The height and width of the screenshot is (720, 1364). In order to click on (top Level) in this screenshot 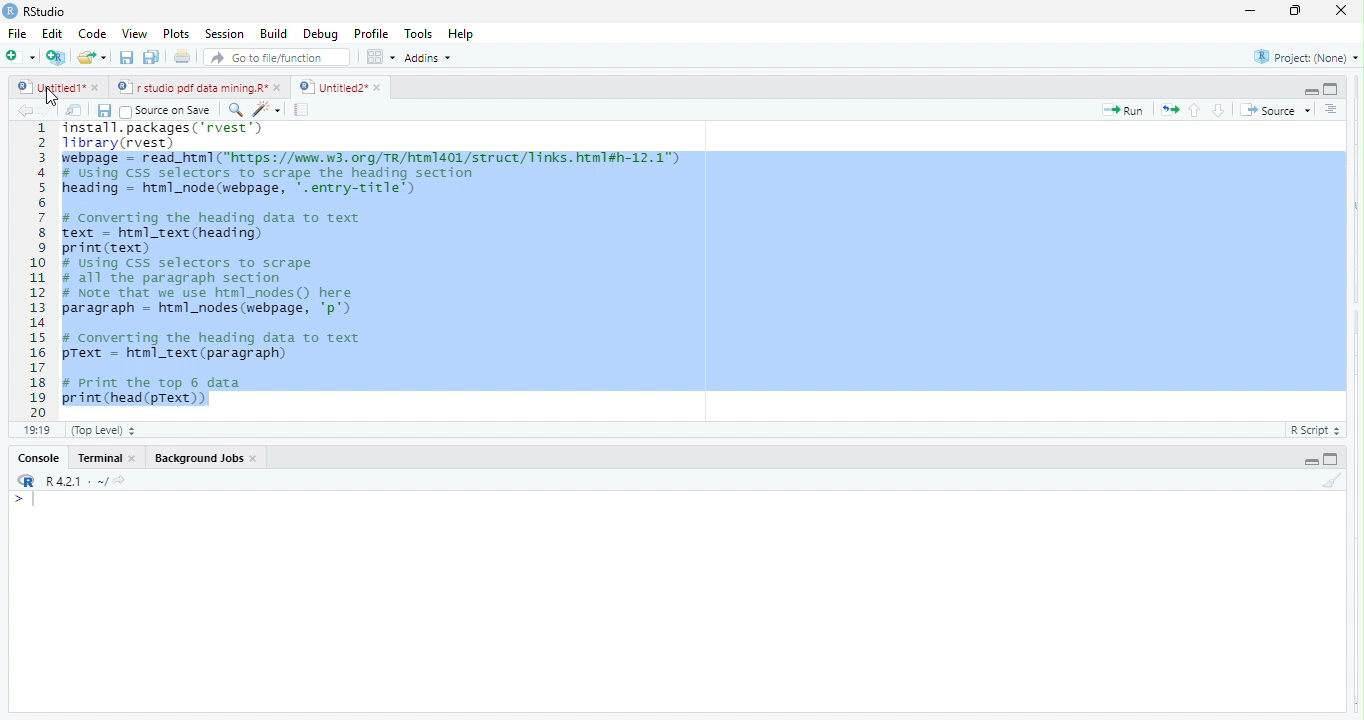, I will do `click(104, 430)`.